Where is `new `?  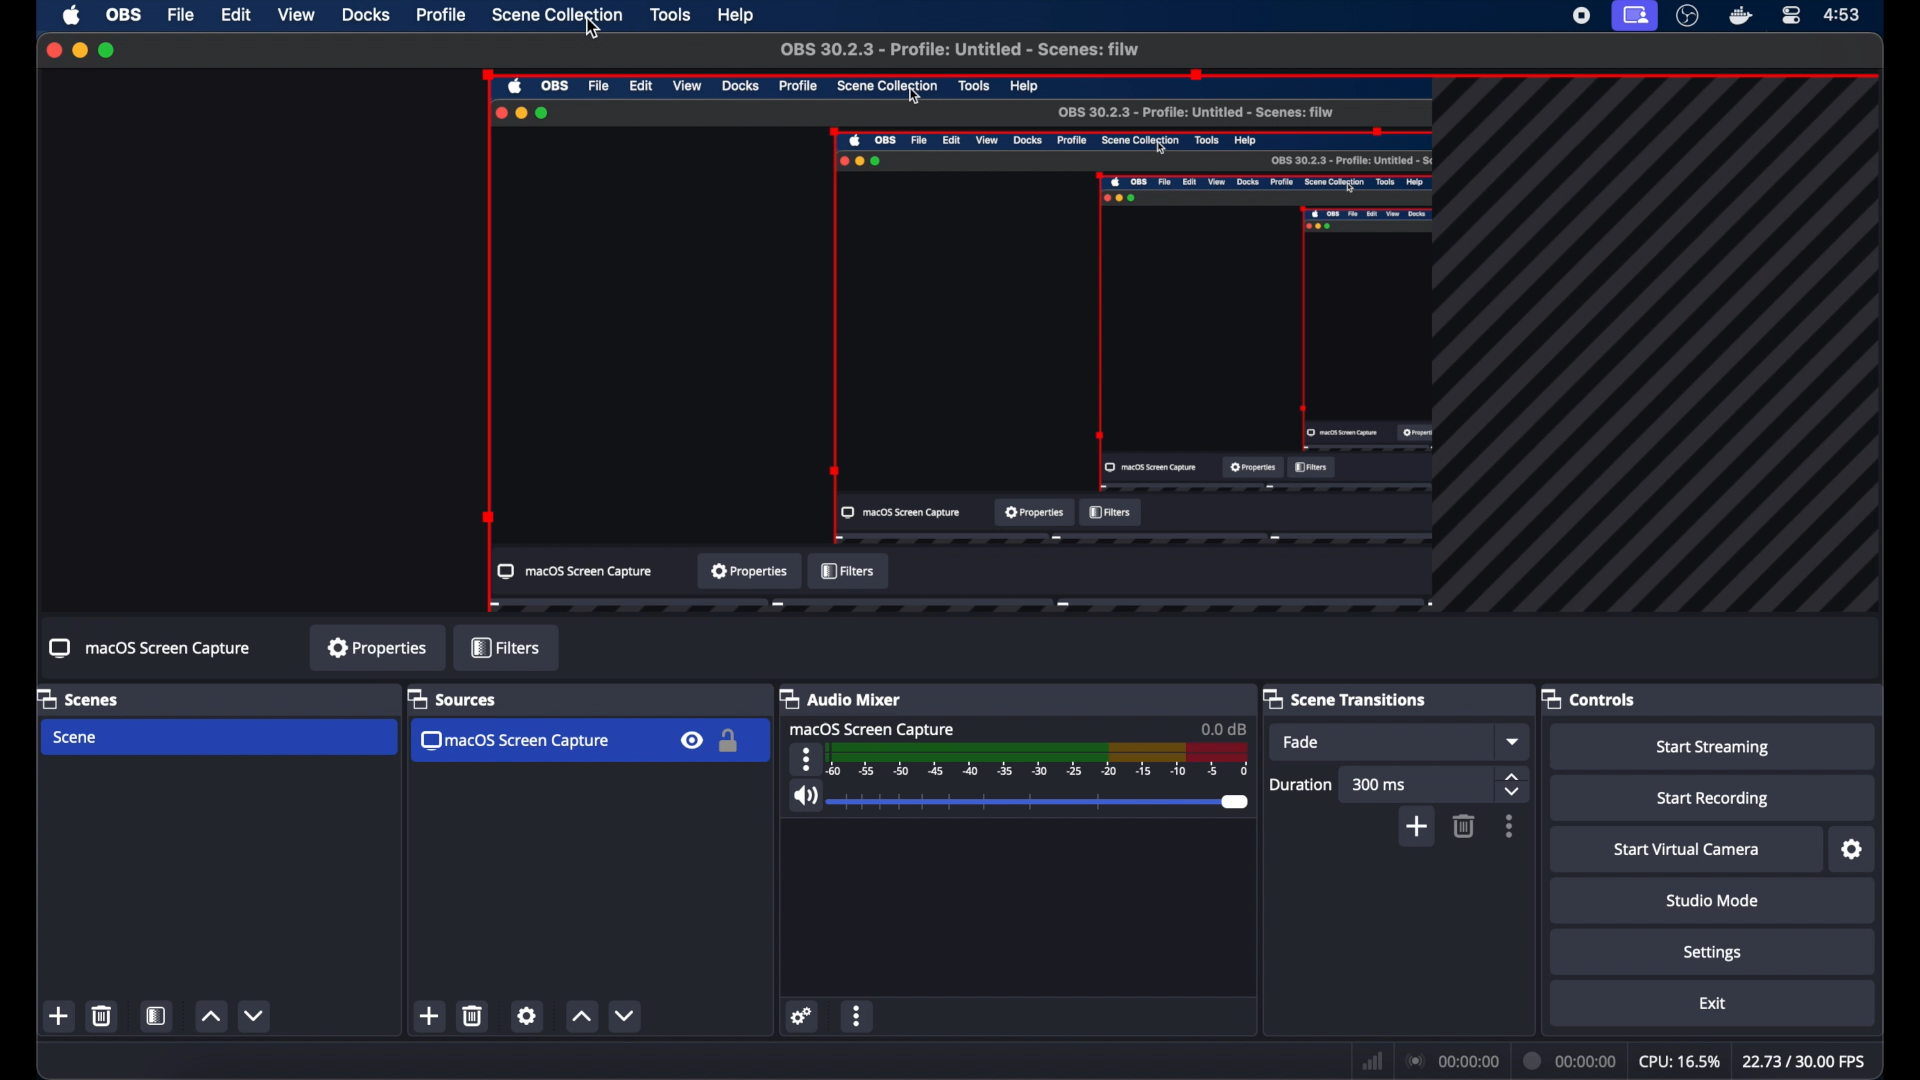
new  is located at coordinates (57, 1016).